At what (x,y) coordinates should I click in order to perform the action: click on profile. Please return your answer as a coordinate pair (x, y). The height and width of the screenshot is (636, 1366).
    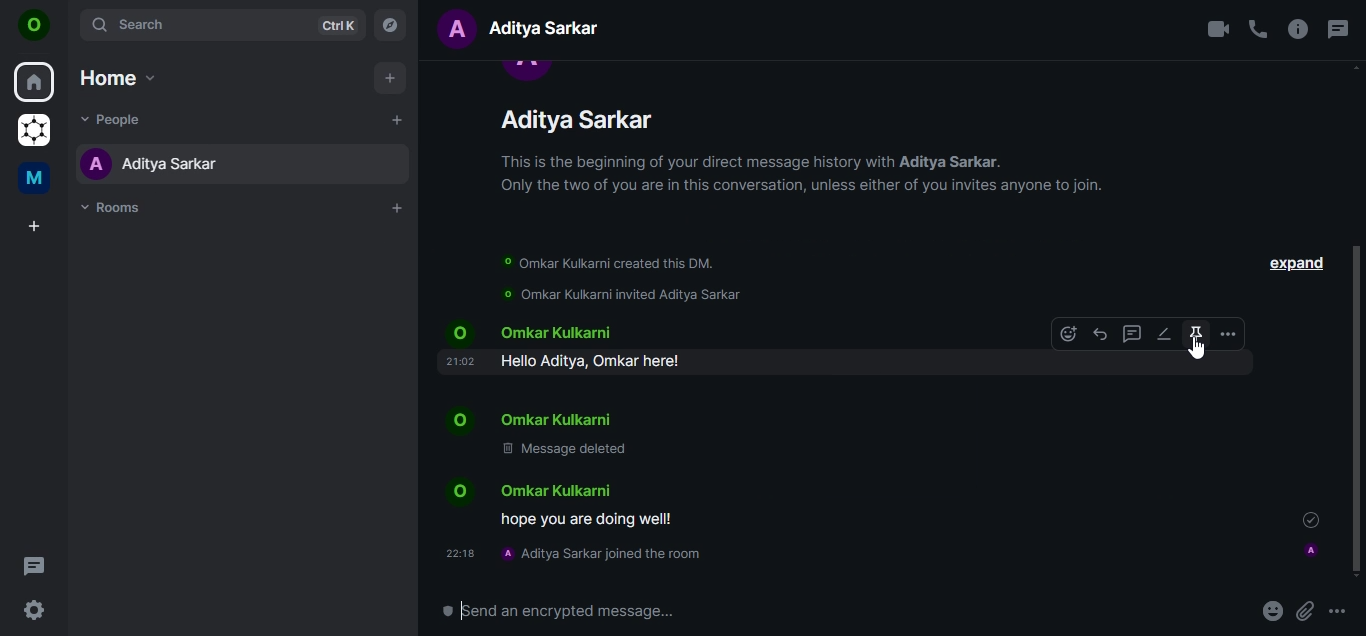
    Looking at the image, I should click on (1319, 550).